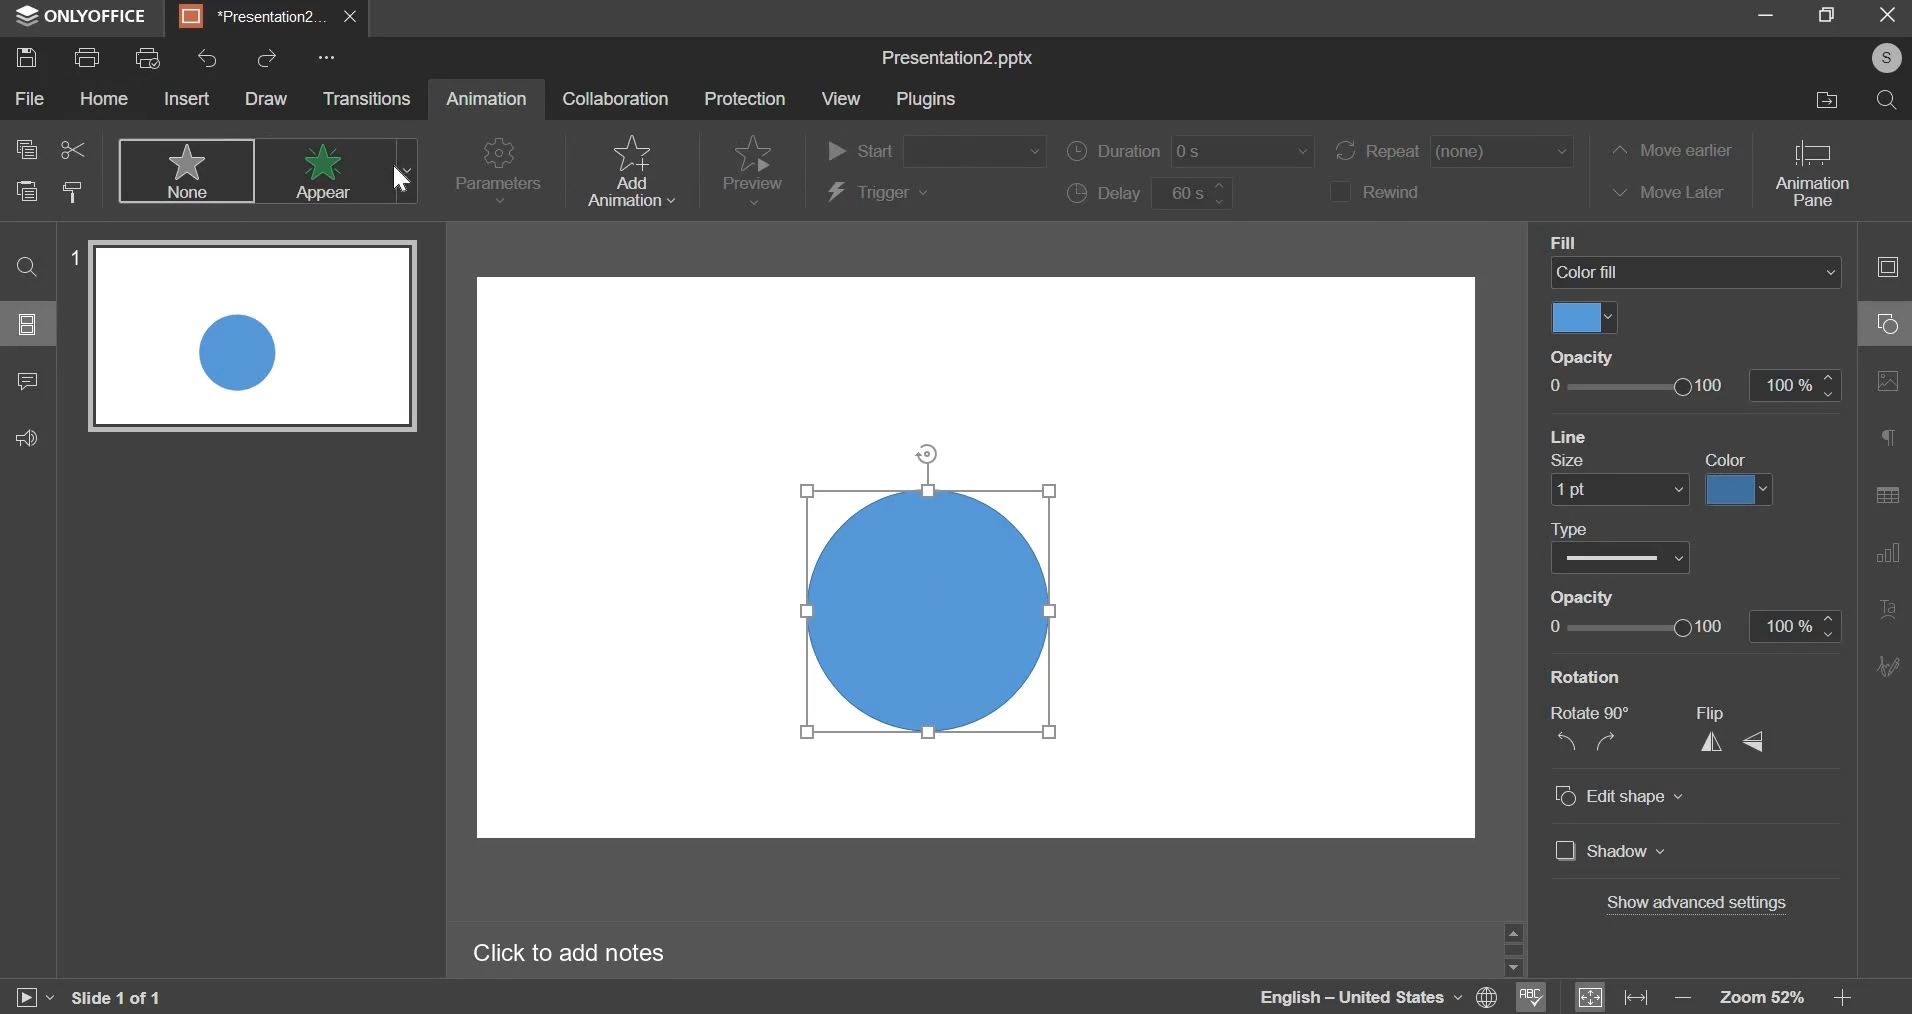 The height and width of the screenshot is (1014, 1912). What do you see at coordinates (1695, 625) in the screenshot?
I see `opacity` at bounding box center [1695, 625].